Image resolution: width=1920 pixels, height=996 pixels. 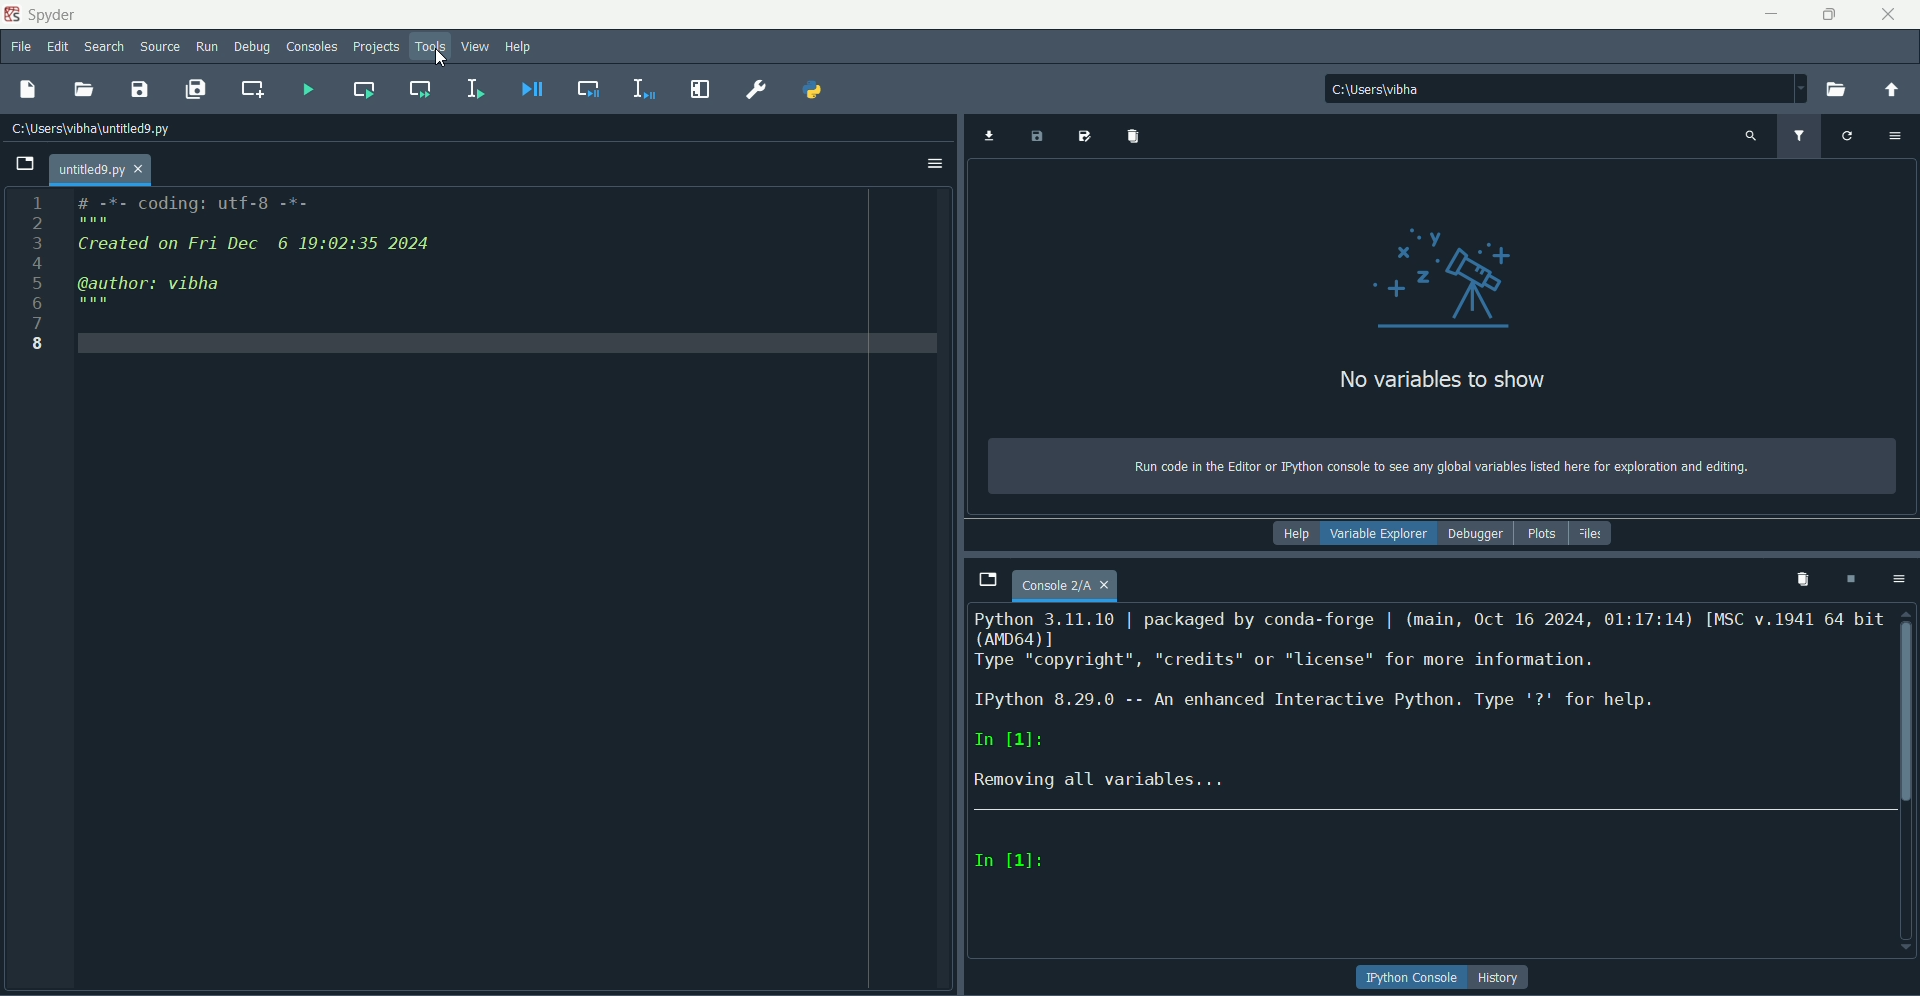 I want to click on options, so click(x=1895, y=578).